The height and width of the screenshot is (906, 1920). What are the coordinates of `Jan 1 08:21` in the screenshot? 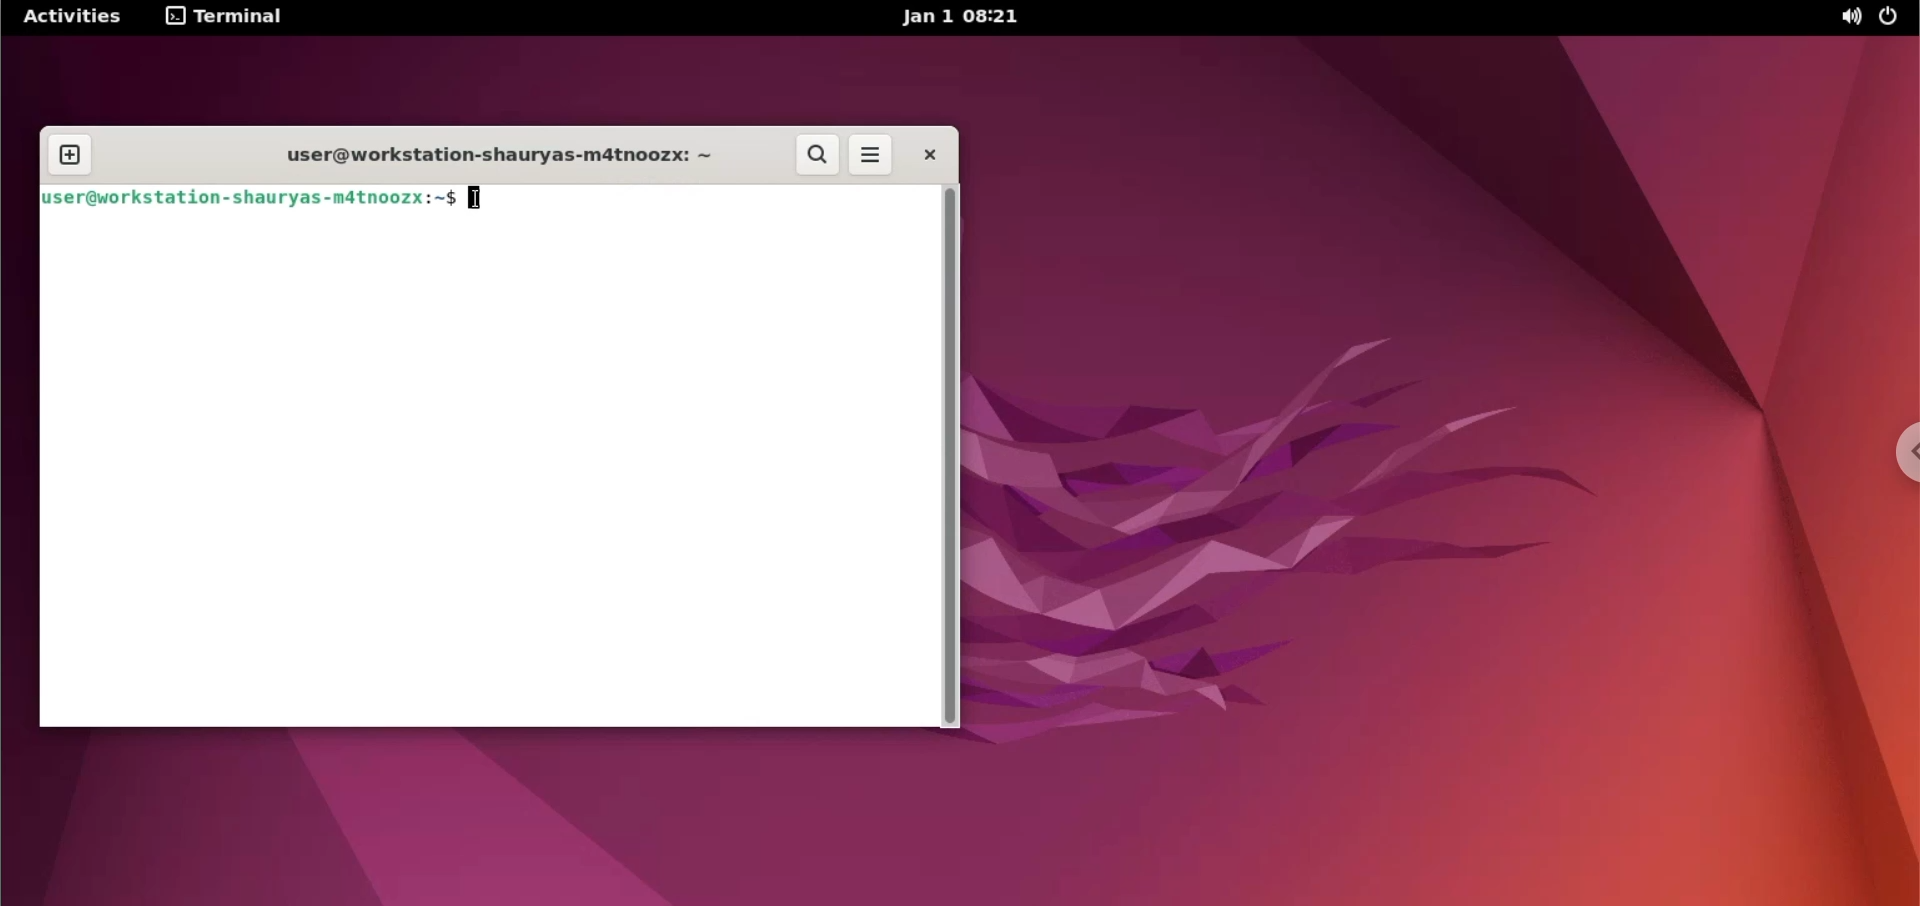 It's located at (956, 18).